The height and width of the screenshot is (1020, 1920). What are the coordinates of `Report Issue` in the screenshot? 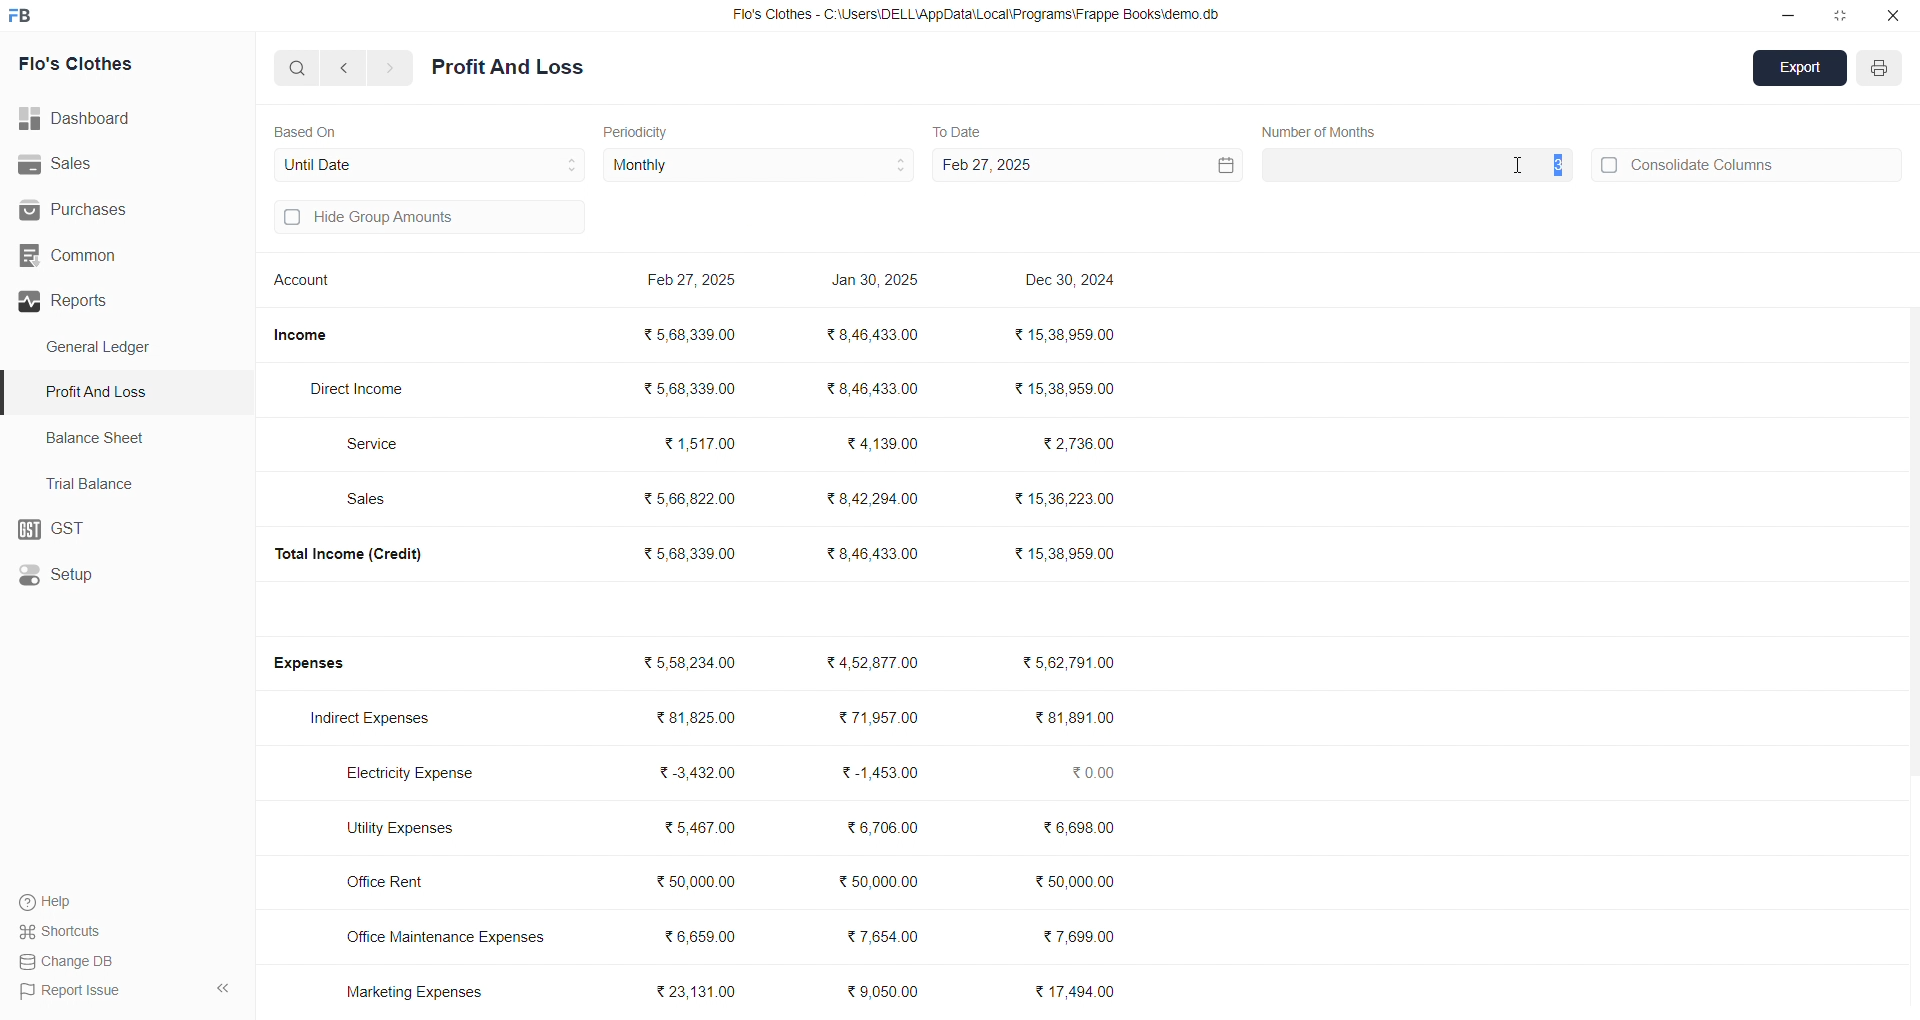 It's located at (71, 989).